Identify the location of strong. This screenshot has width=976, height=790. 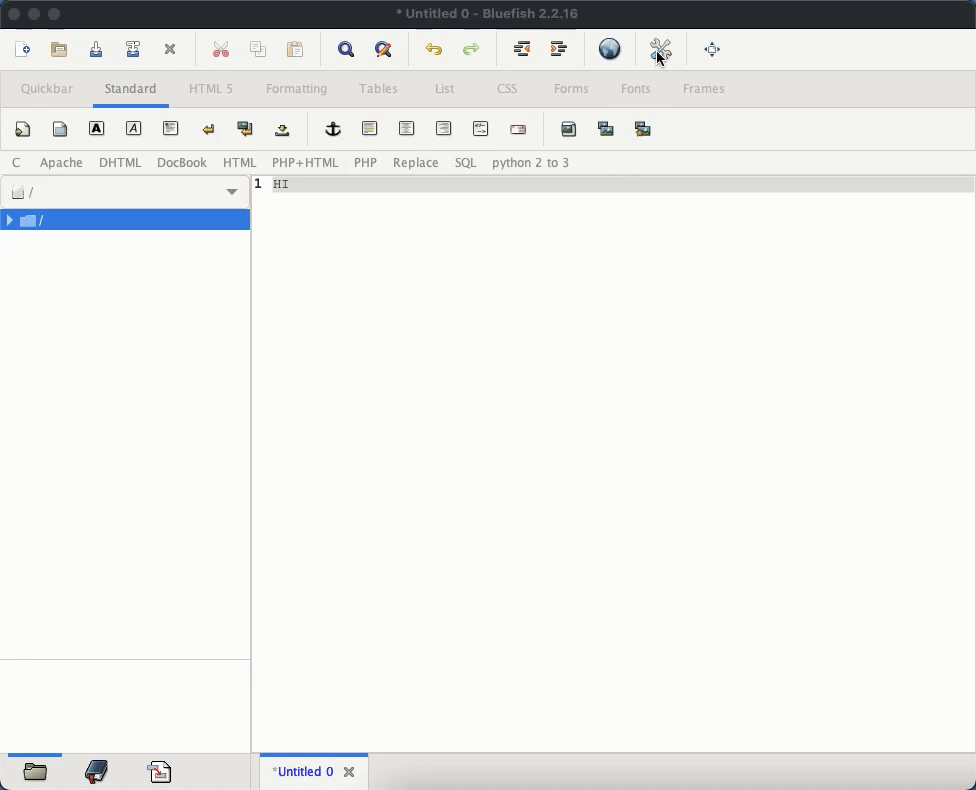
(96, 128).